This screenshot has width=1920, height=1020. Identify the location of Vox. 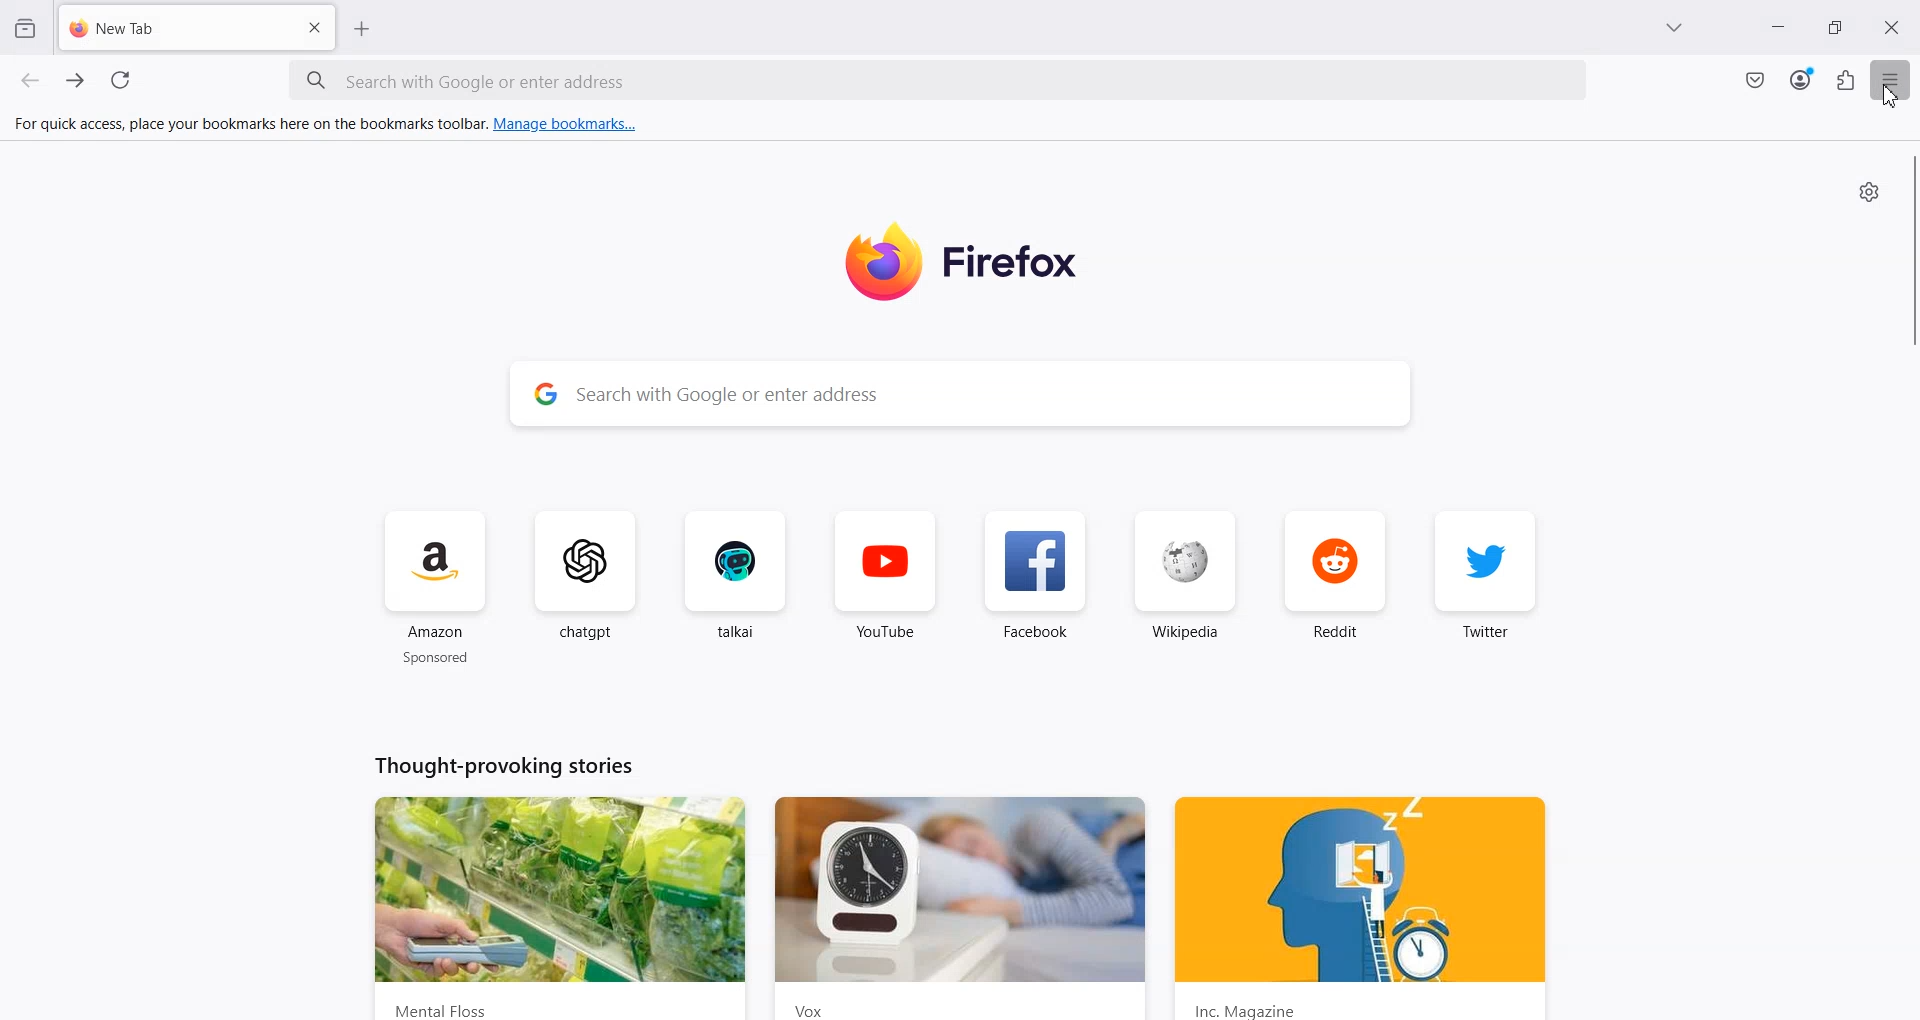
(955, 906).